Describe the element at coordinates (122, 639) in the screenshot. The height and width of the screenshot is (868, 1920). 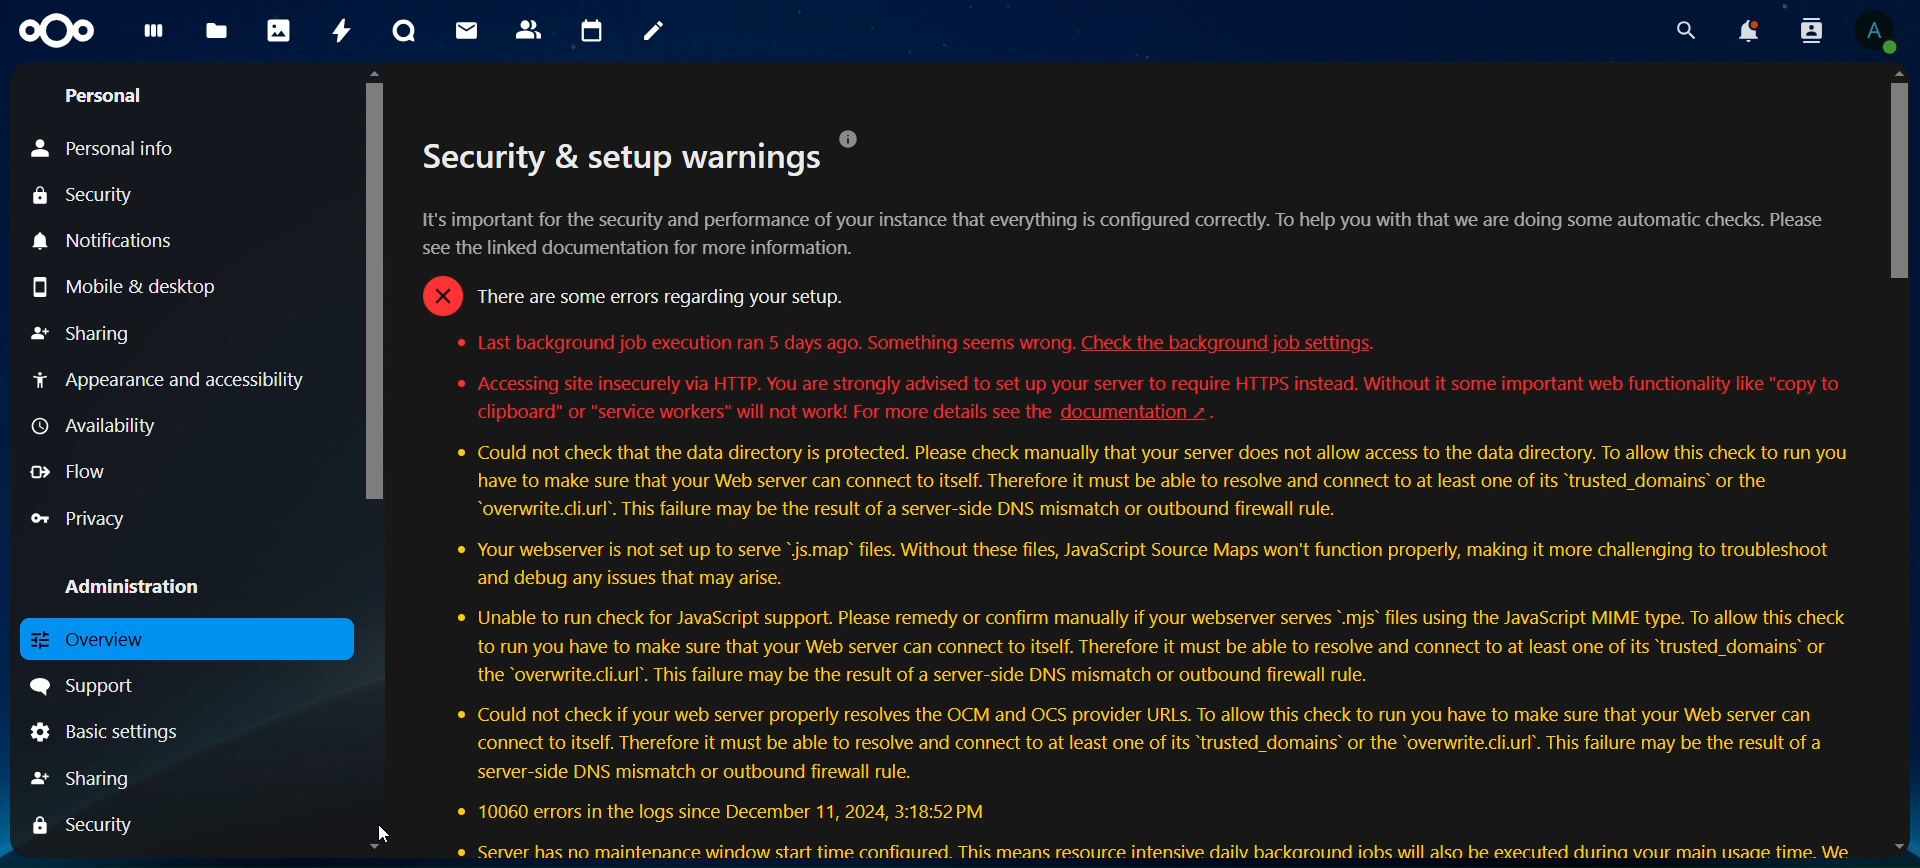
I see `overview` at that location.